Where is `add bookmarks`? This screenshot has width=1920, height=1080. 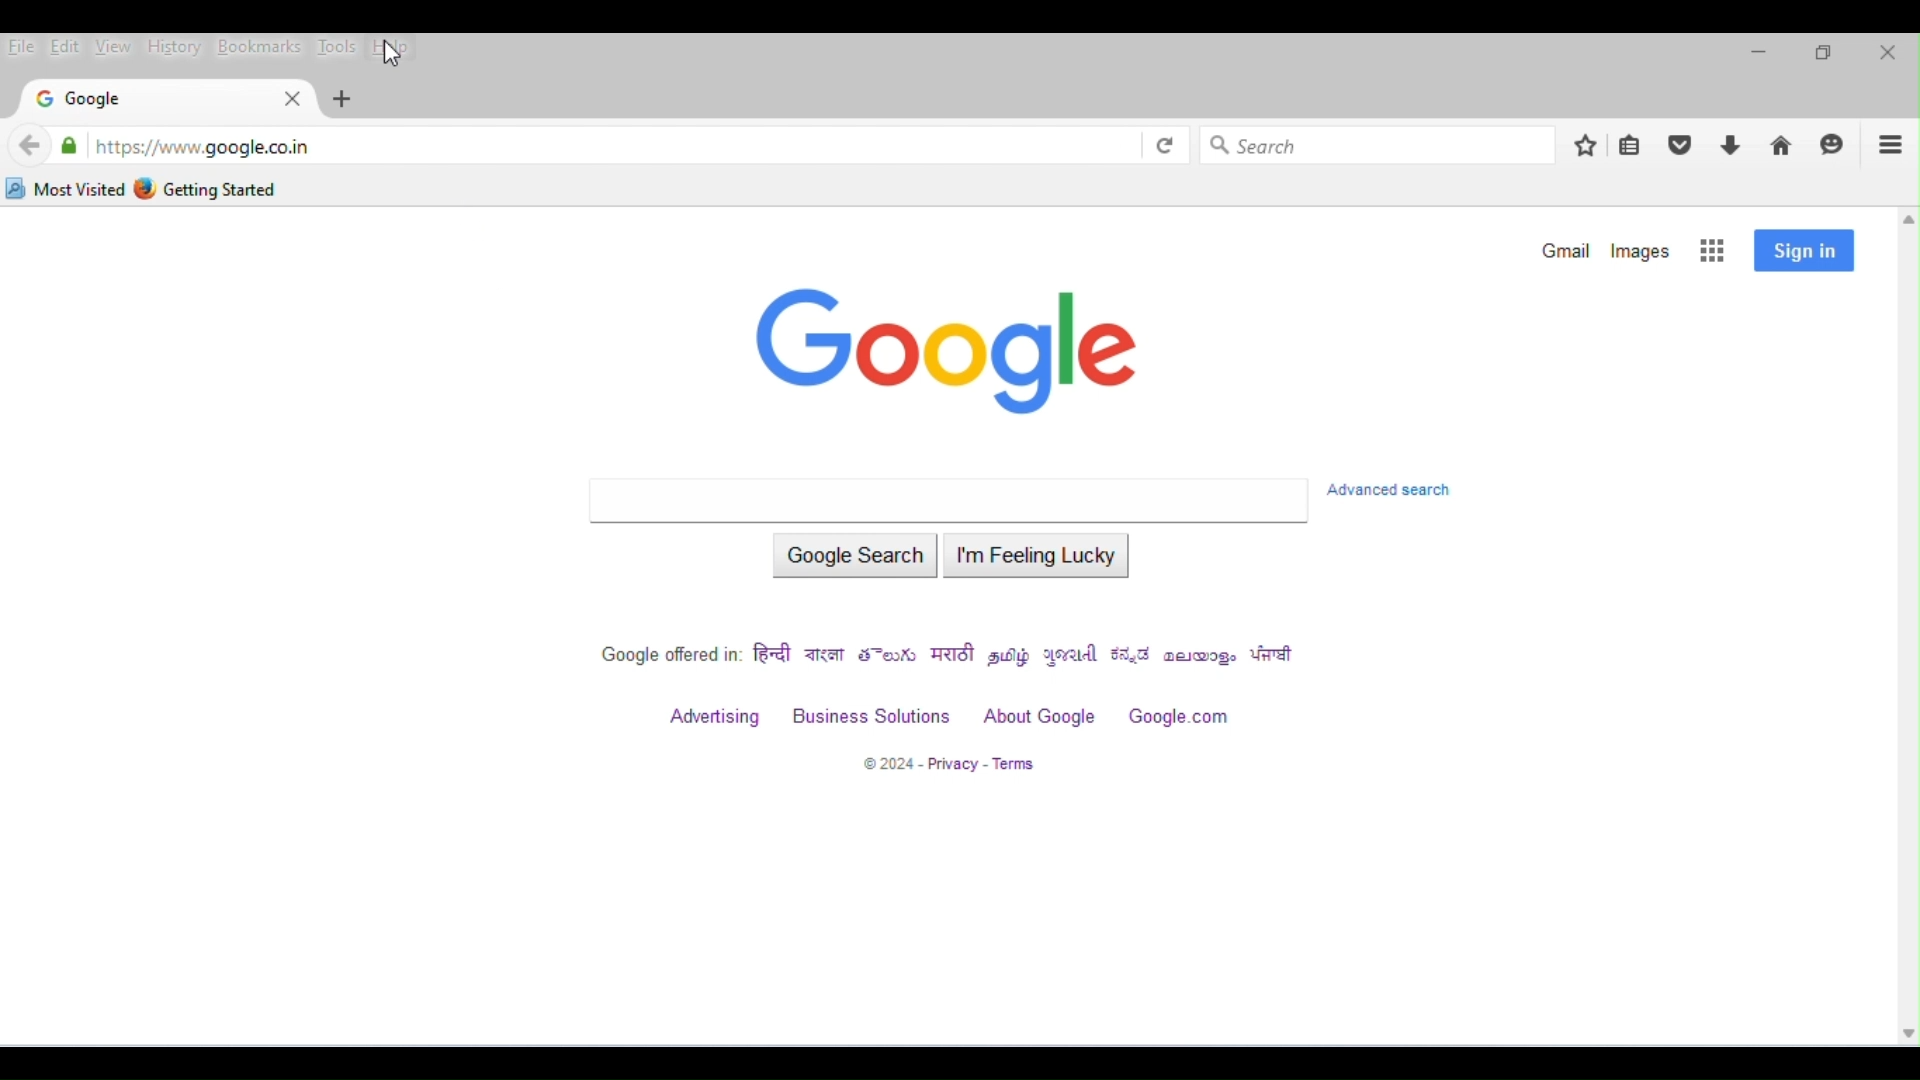
add bookmarks is located at coordinates (1585, 144).